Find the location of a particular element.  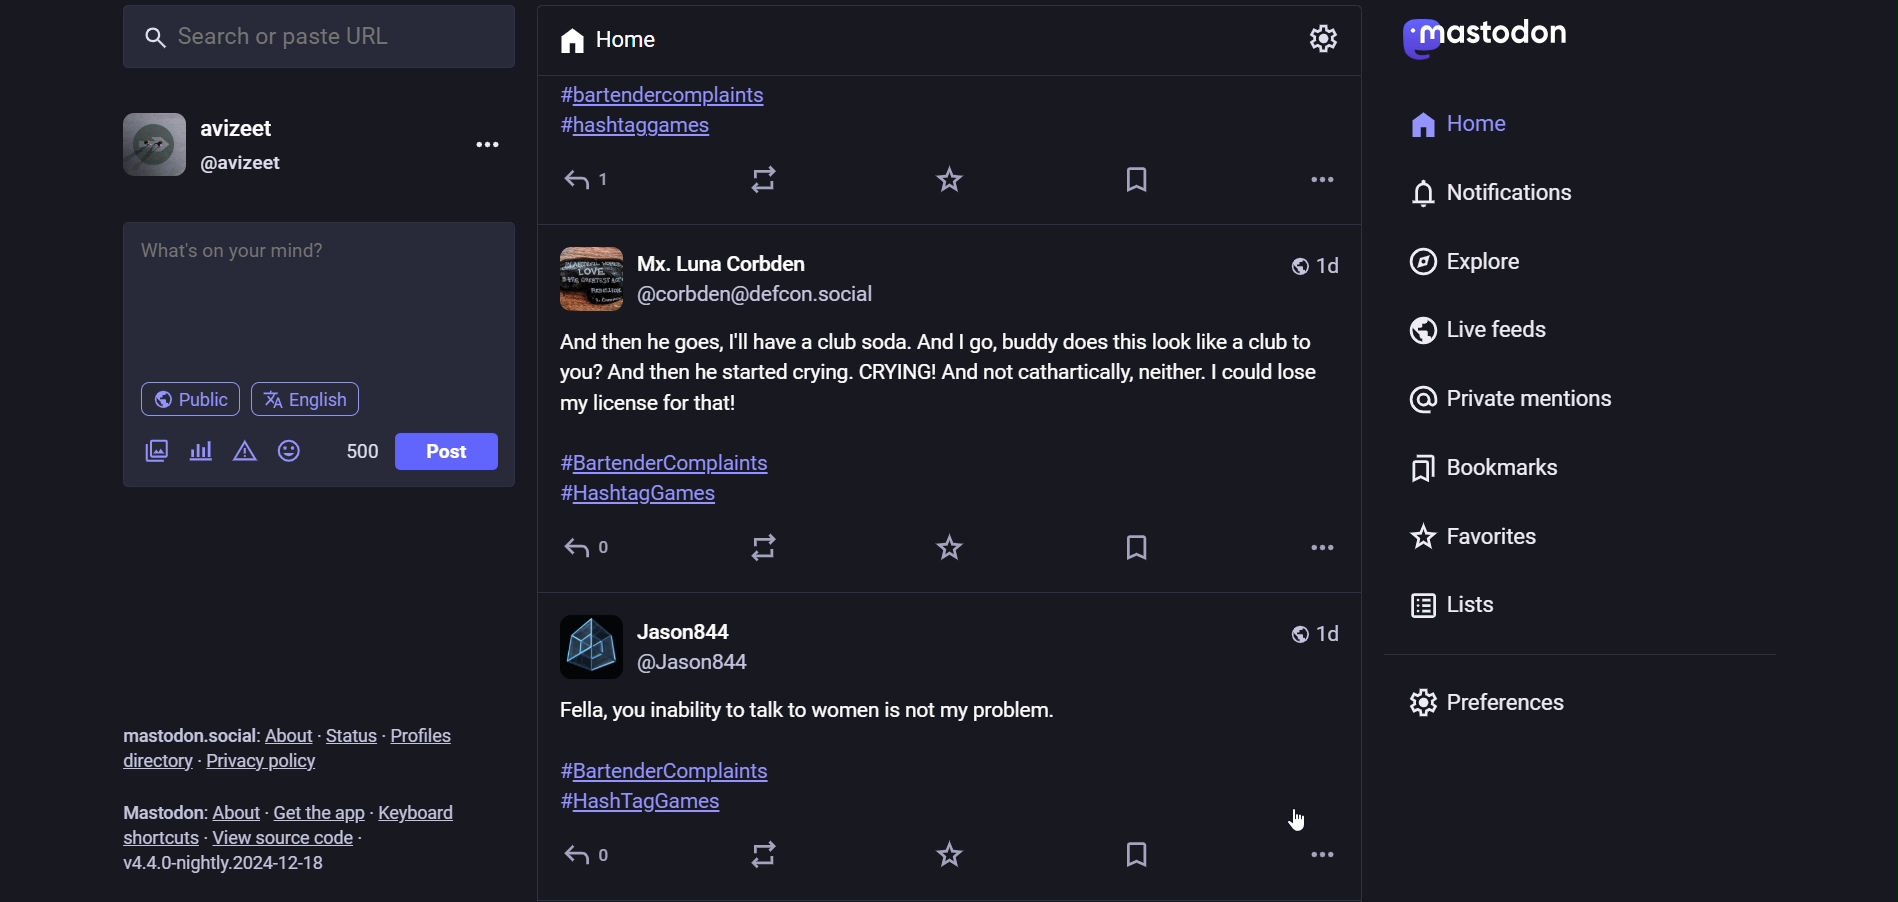

@corbden@defcon.social is located at coordinates (762, 296).